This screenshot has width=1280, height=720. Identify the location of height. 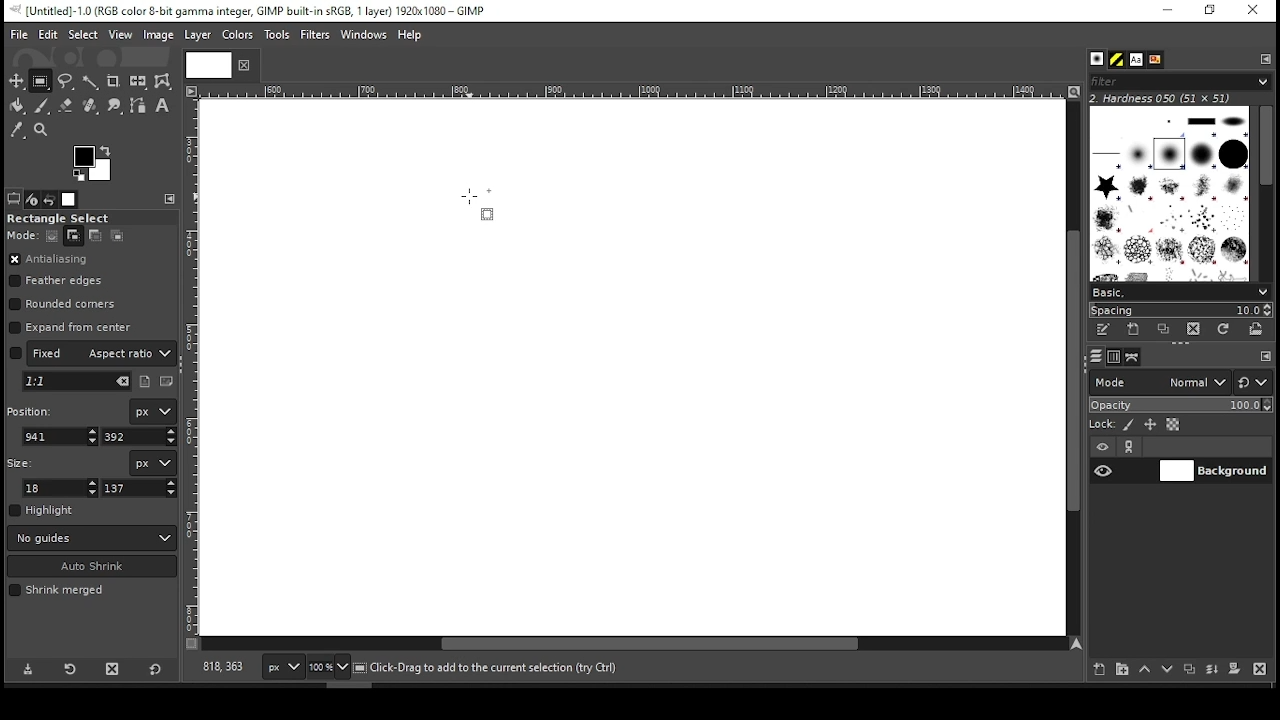
(140, 488).